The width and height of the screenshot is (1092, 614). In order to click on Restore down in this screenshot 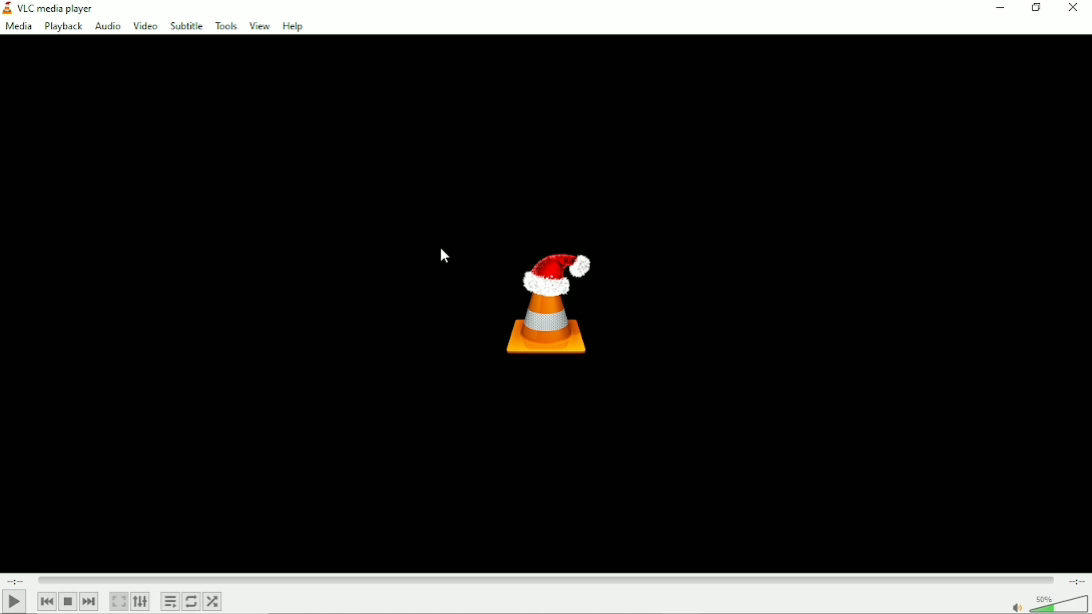, I will do `click(1038, 9)`.